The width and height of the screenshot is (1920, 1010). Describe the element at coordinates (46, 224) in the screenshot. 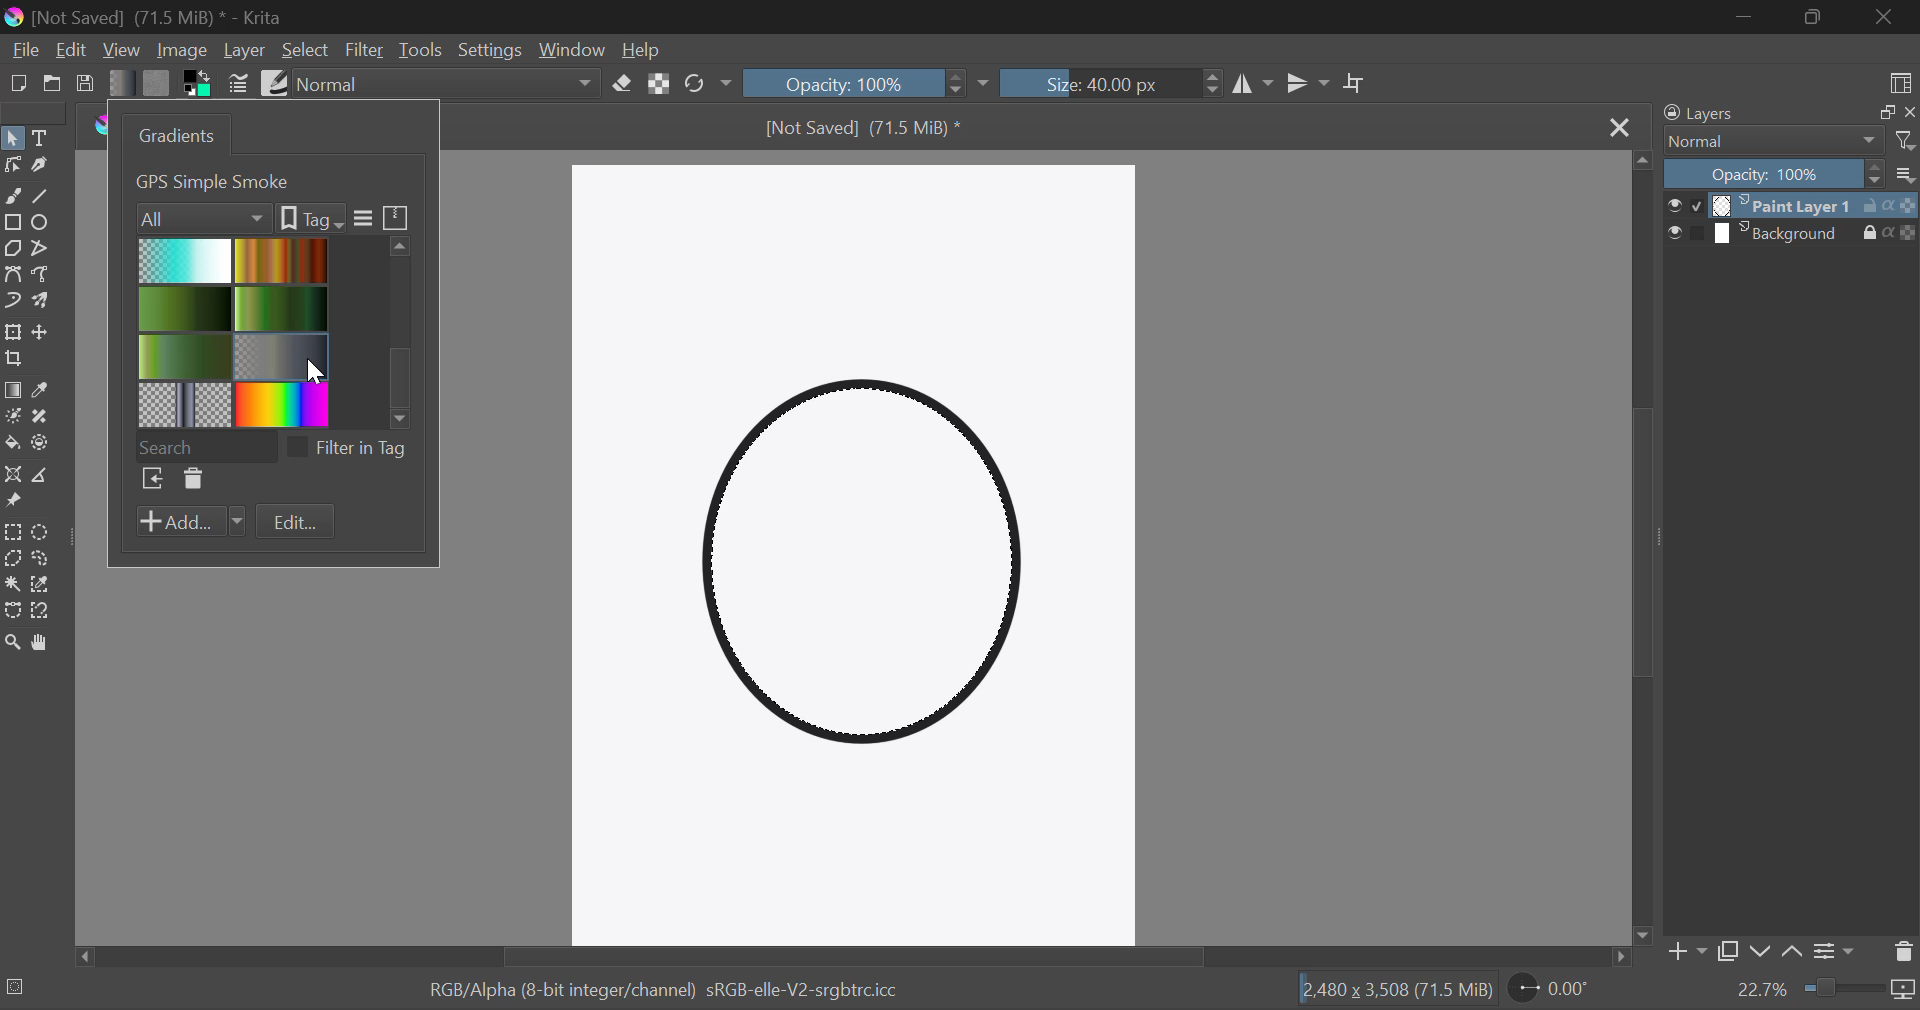

I see `Elipses` at that location.